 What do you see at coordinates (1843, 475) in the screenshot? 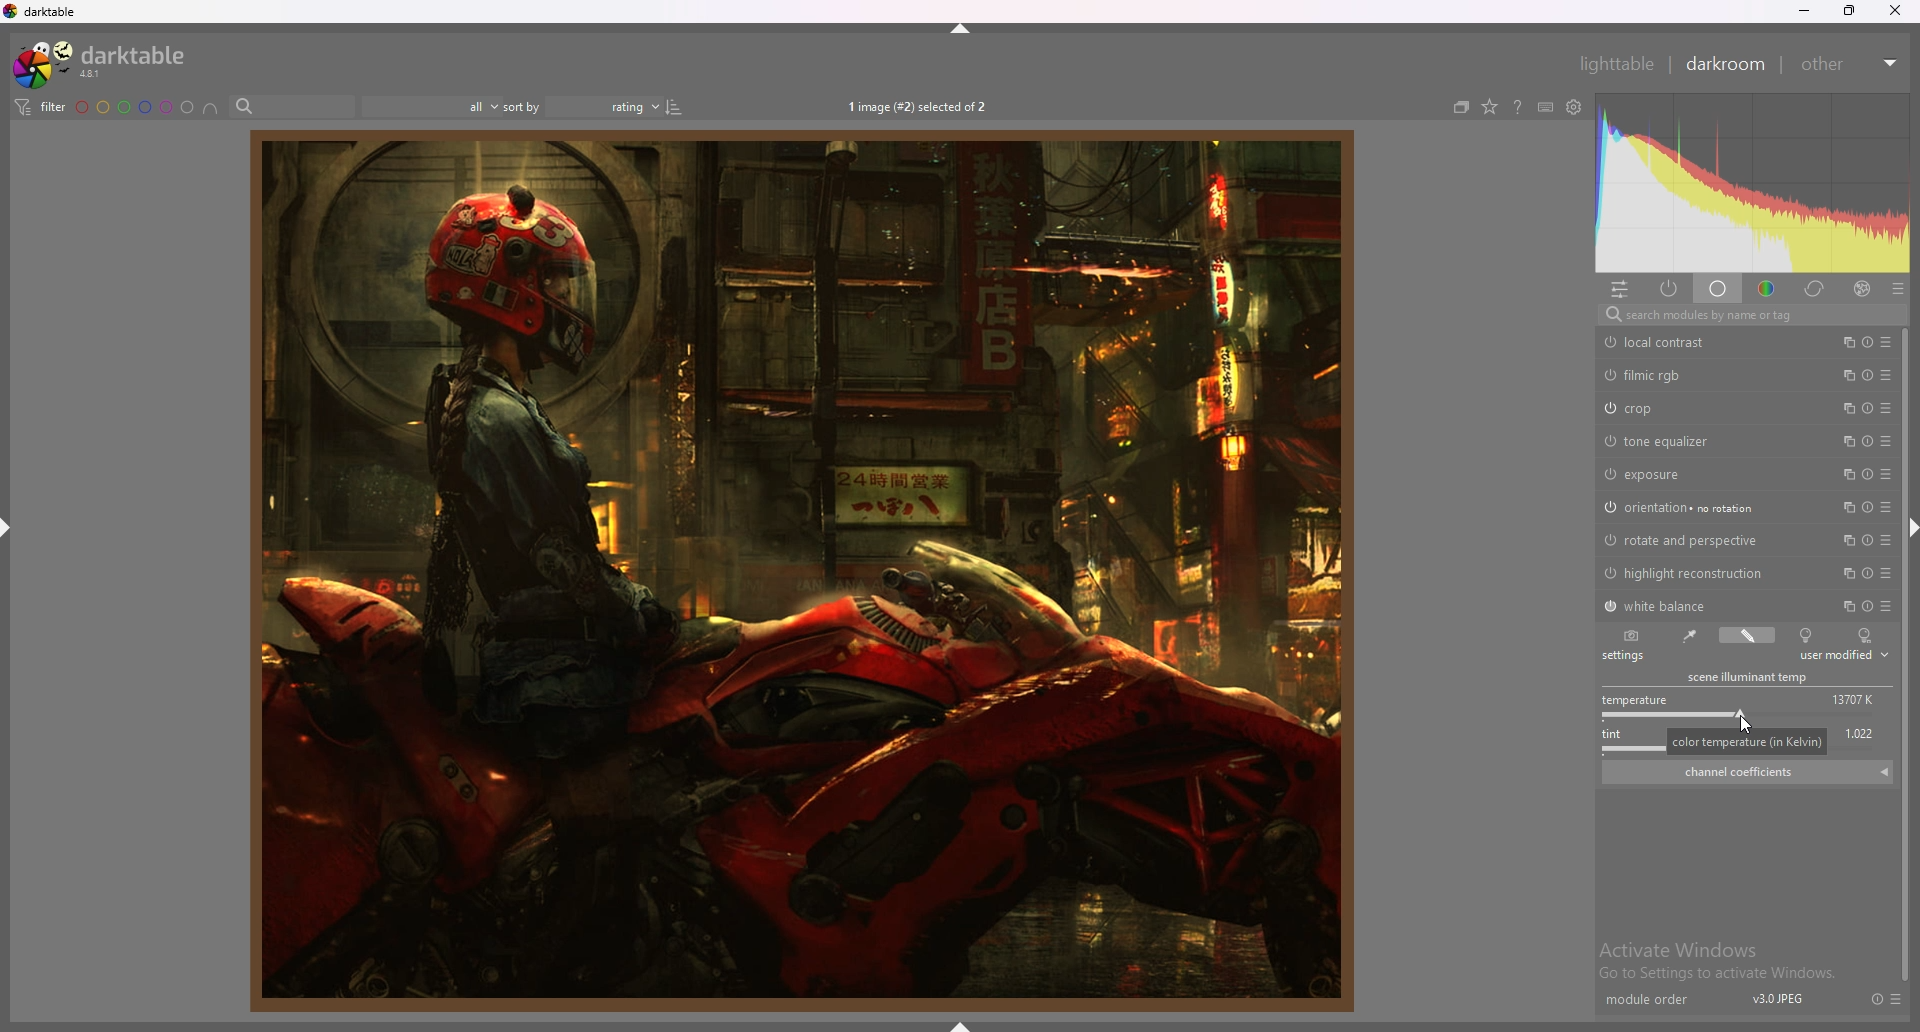
I see `multiple instances action` at bounding box center [1843, 475].